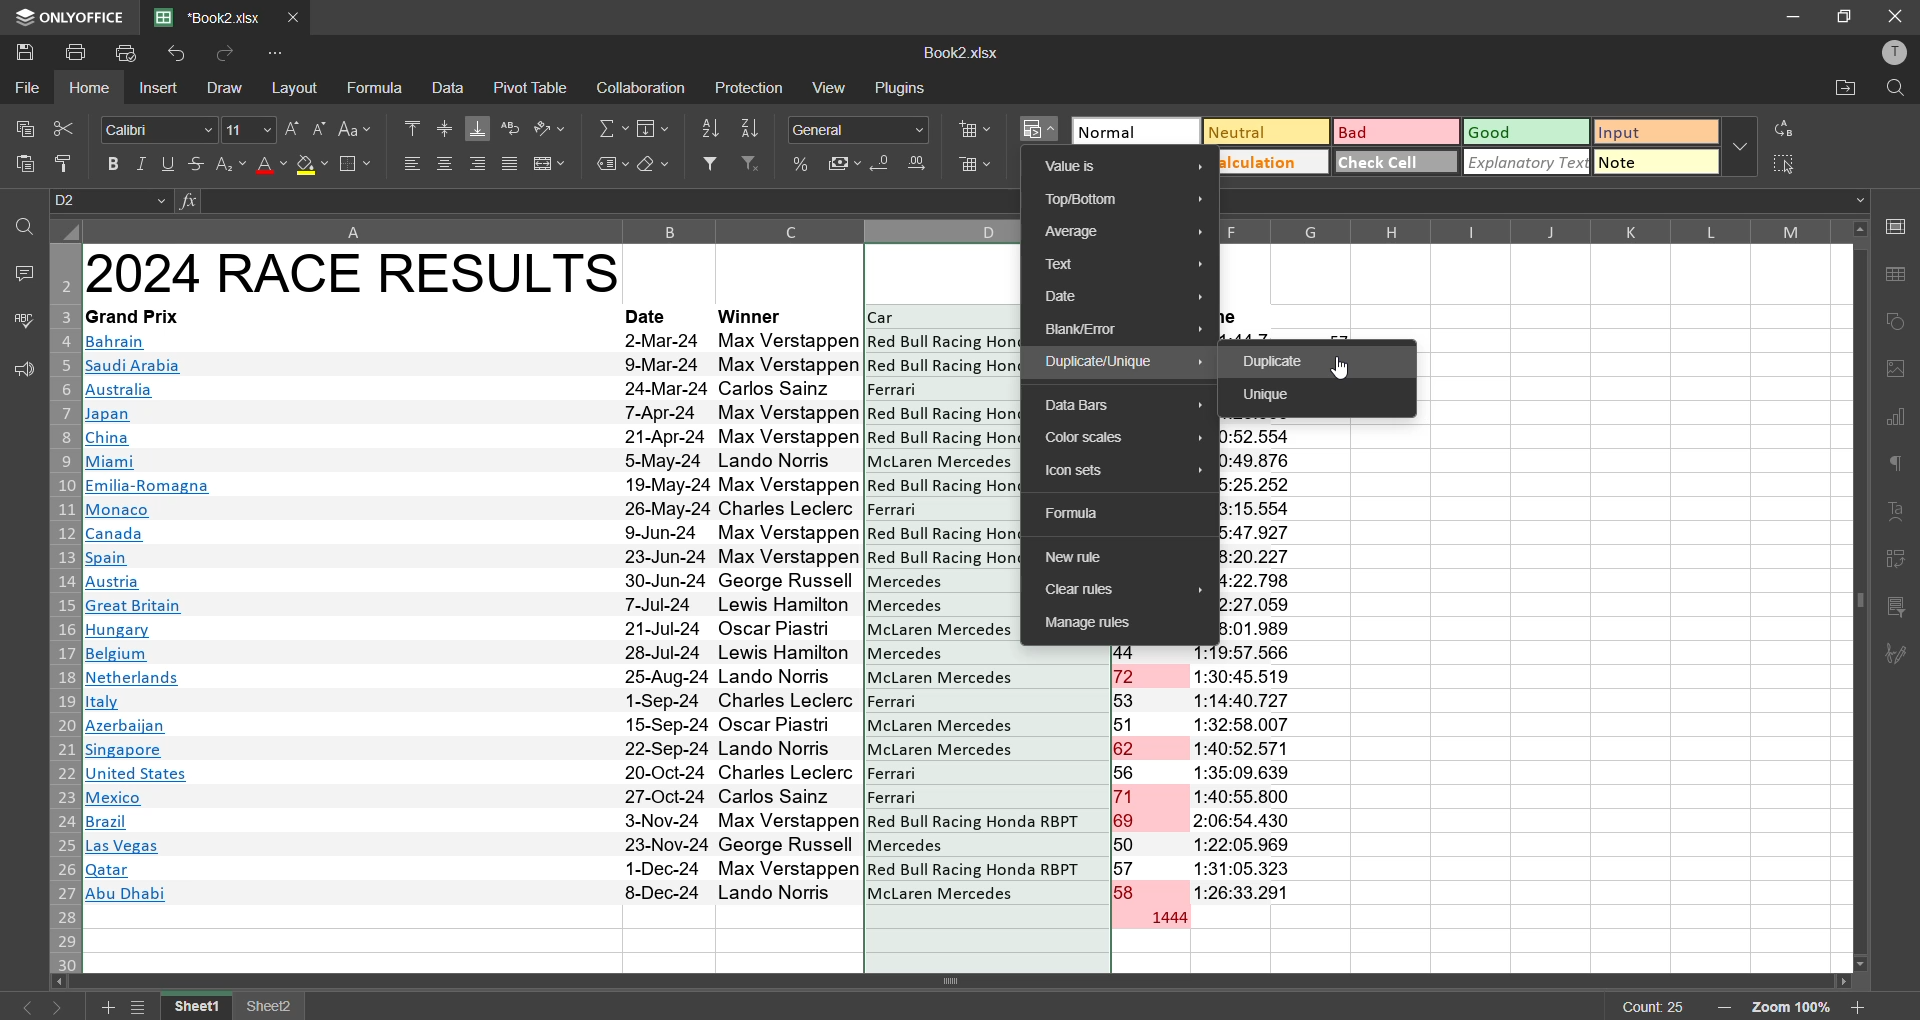 Image resolution: width=1920 pixels, height=1020 pixels. Describe the element at coordinates (1124, 363) in the screenshot. I see `duplicate/unique` at that location.